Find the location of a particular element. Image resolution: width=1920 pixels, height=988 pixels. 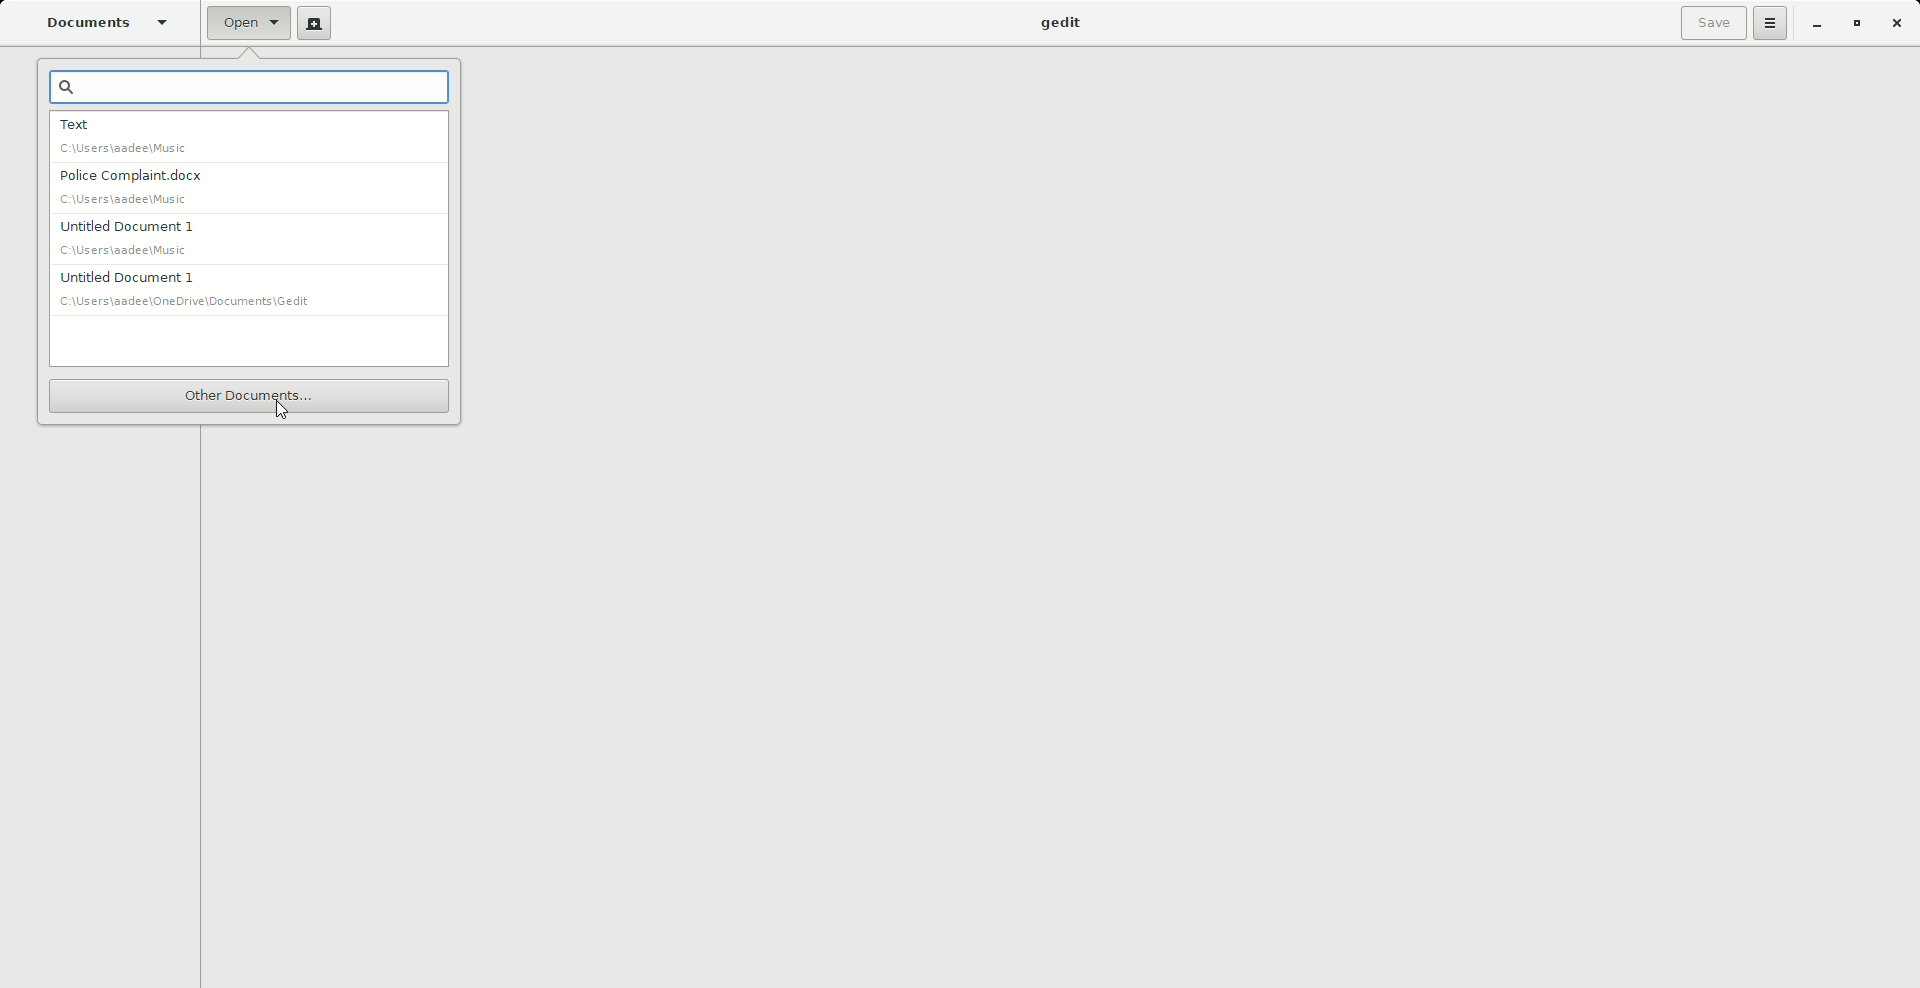

Save is located at coordinates (1714, 24).